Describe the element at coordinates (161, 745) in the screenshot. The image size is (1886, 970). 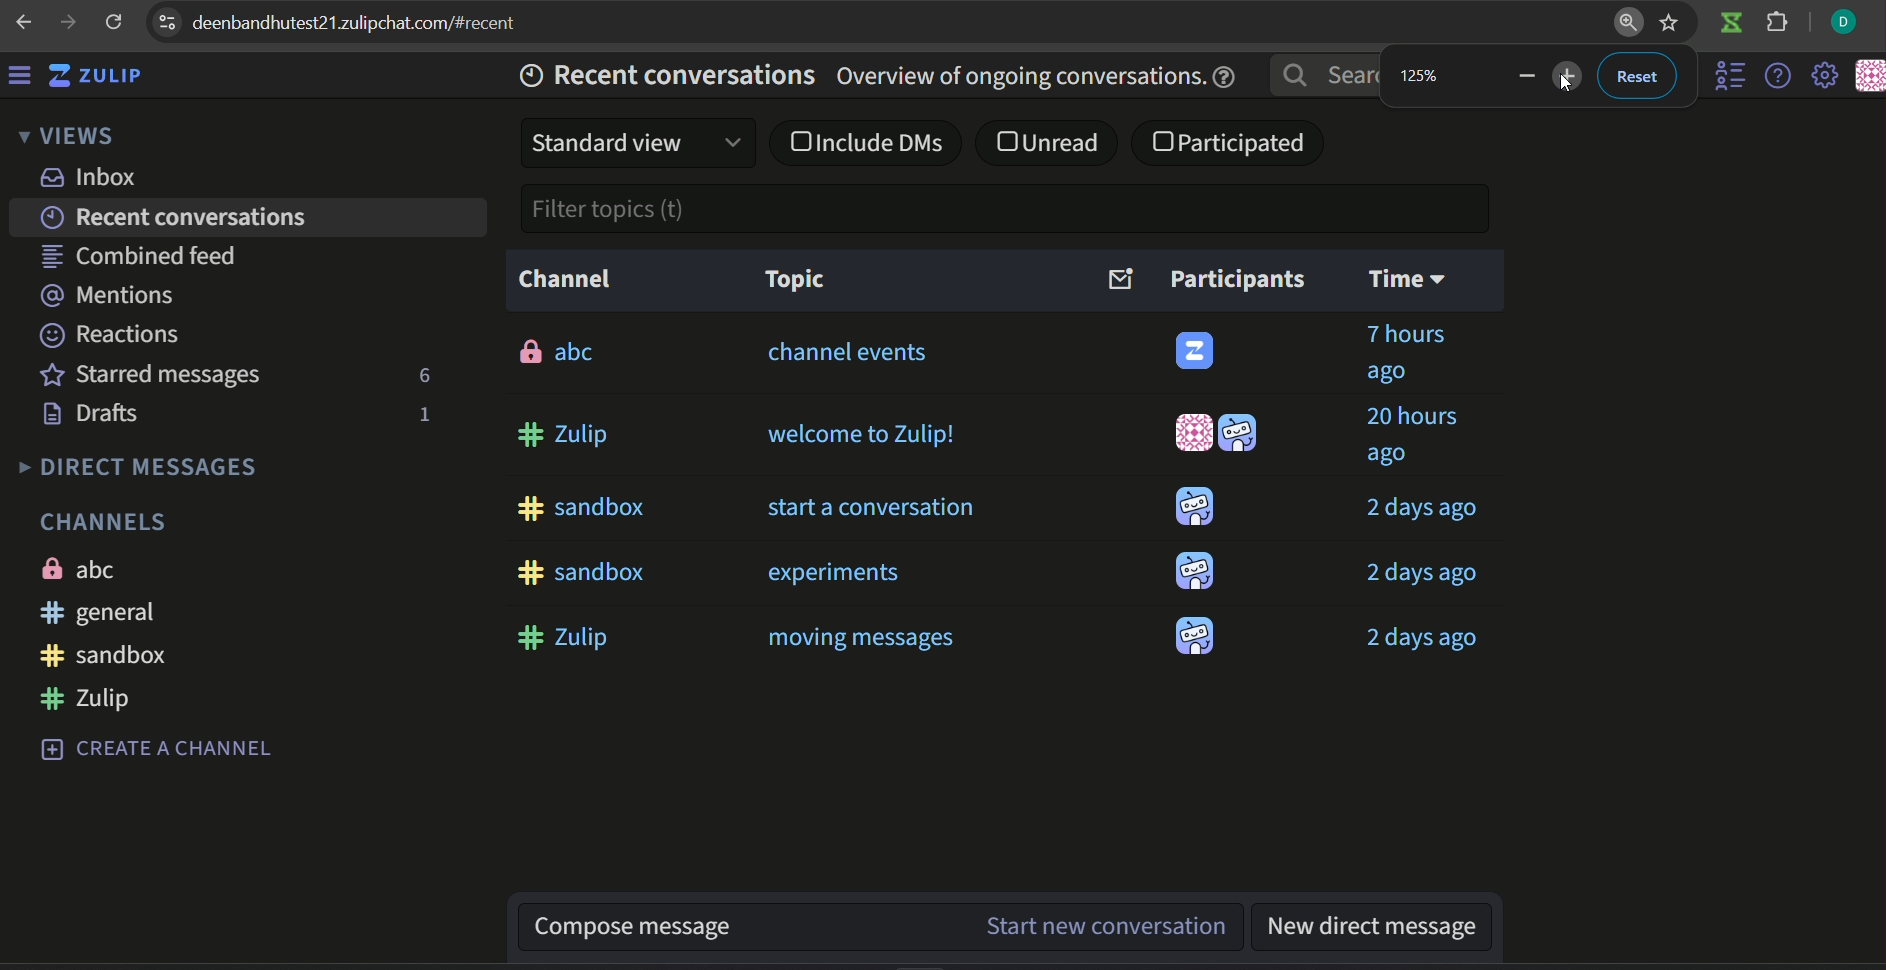
I see `text` at that location.